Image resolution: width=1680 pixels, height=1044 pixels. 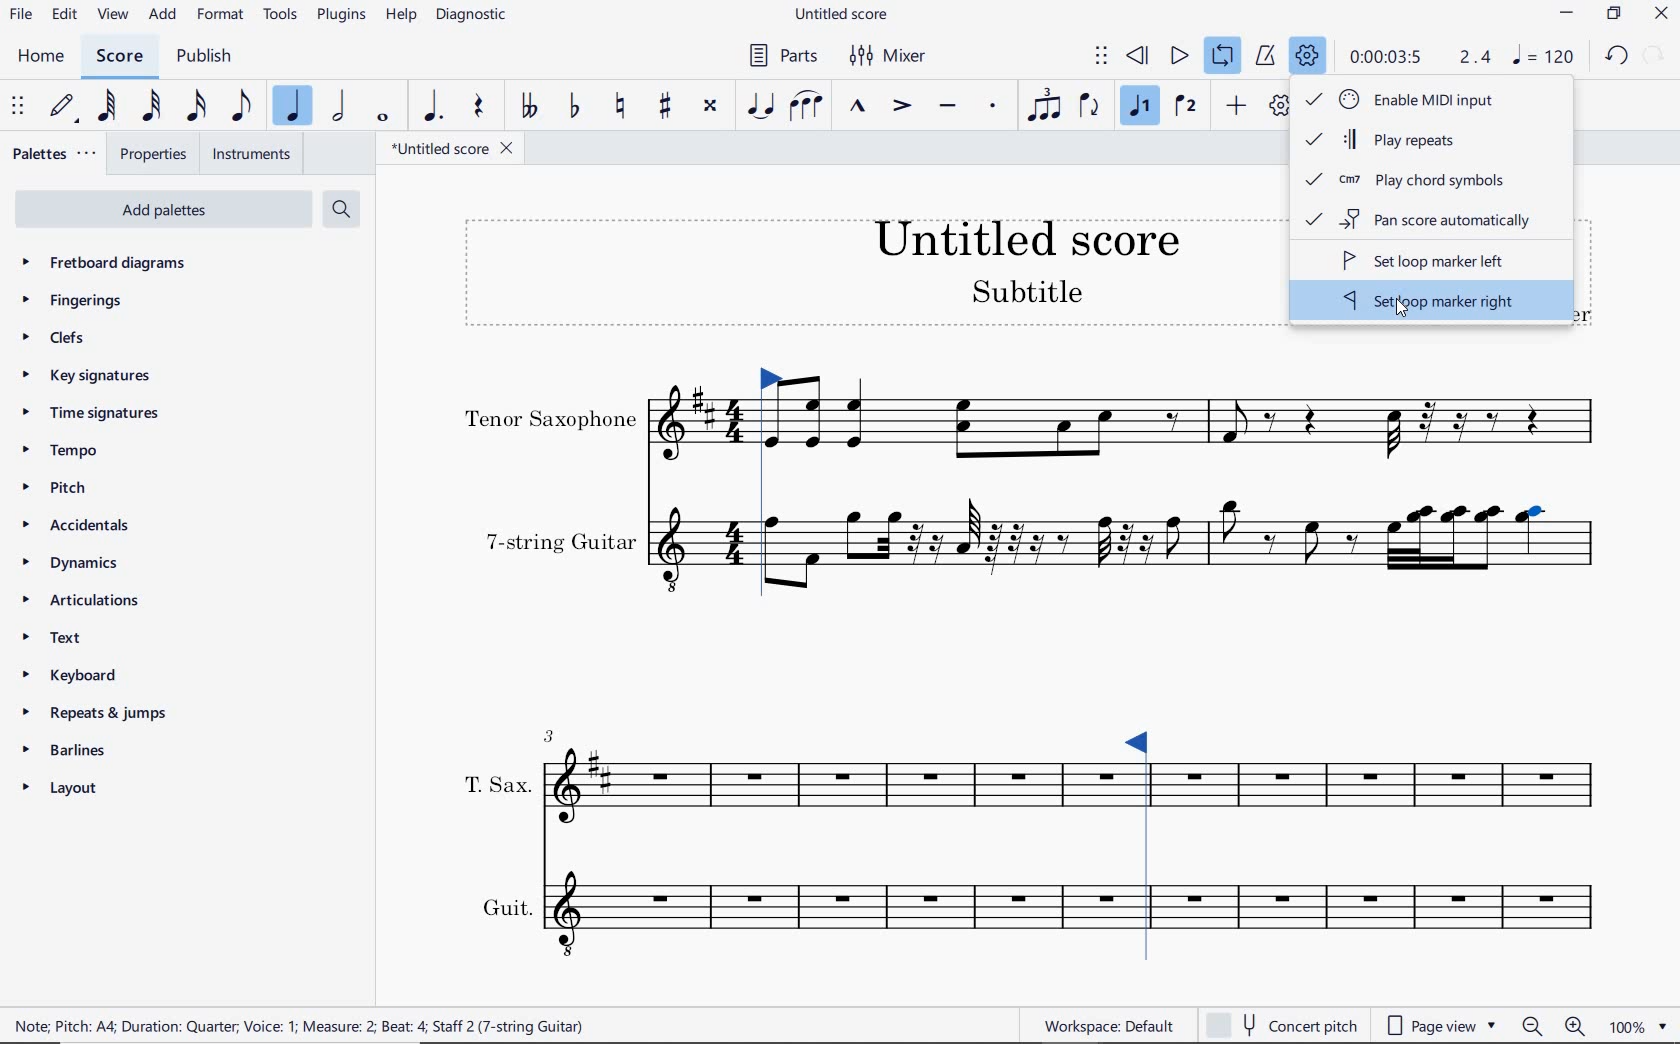 What do you see at coordinates (1222, 54) in the screenshot?
I see `LOOP PLAYBACK` at bounding box center [1222, 54].